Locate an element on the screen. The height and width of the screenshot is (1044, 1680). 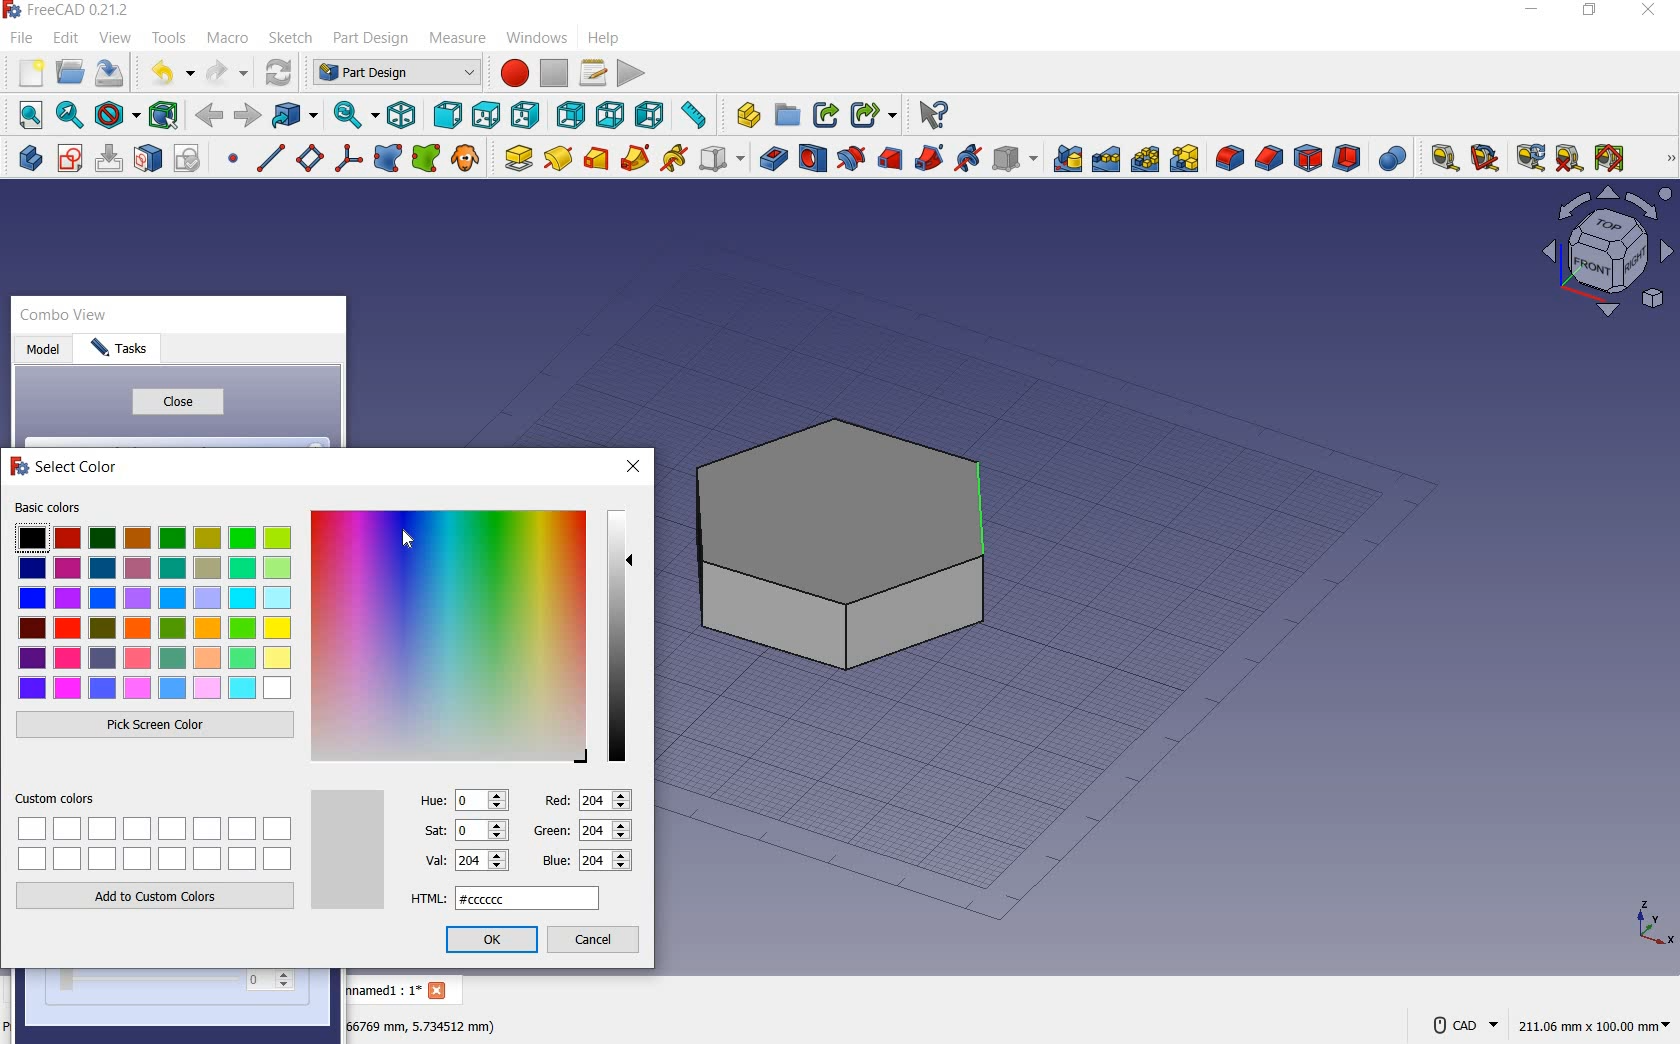
Sat: 0 is located at coordinates (464, 830).